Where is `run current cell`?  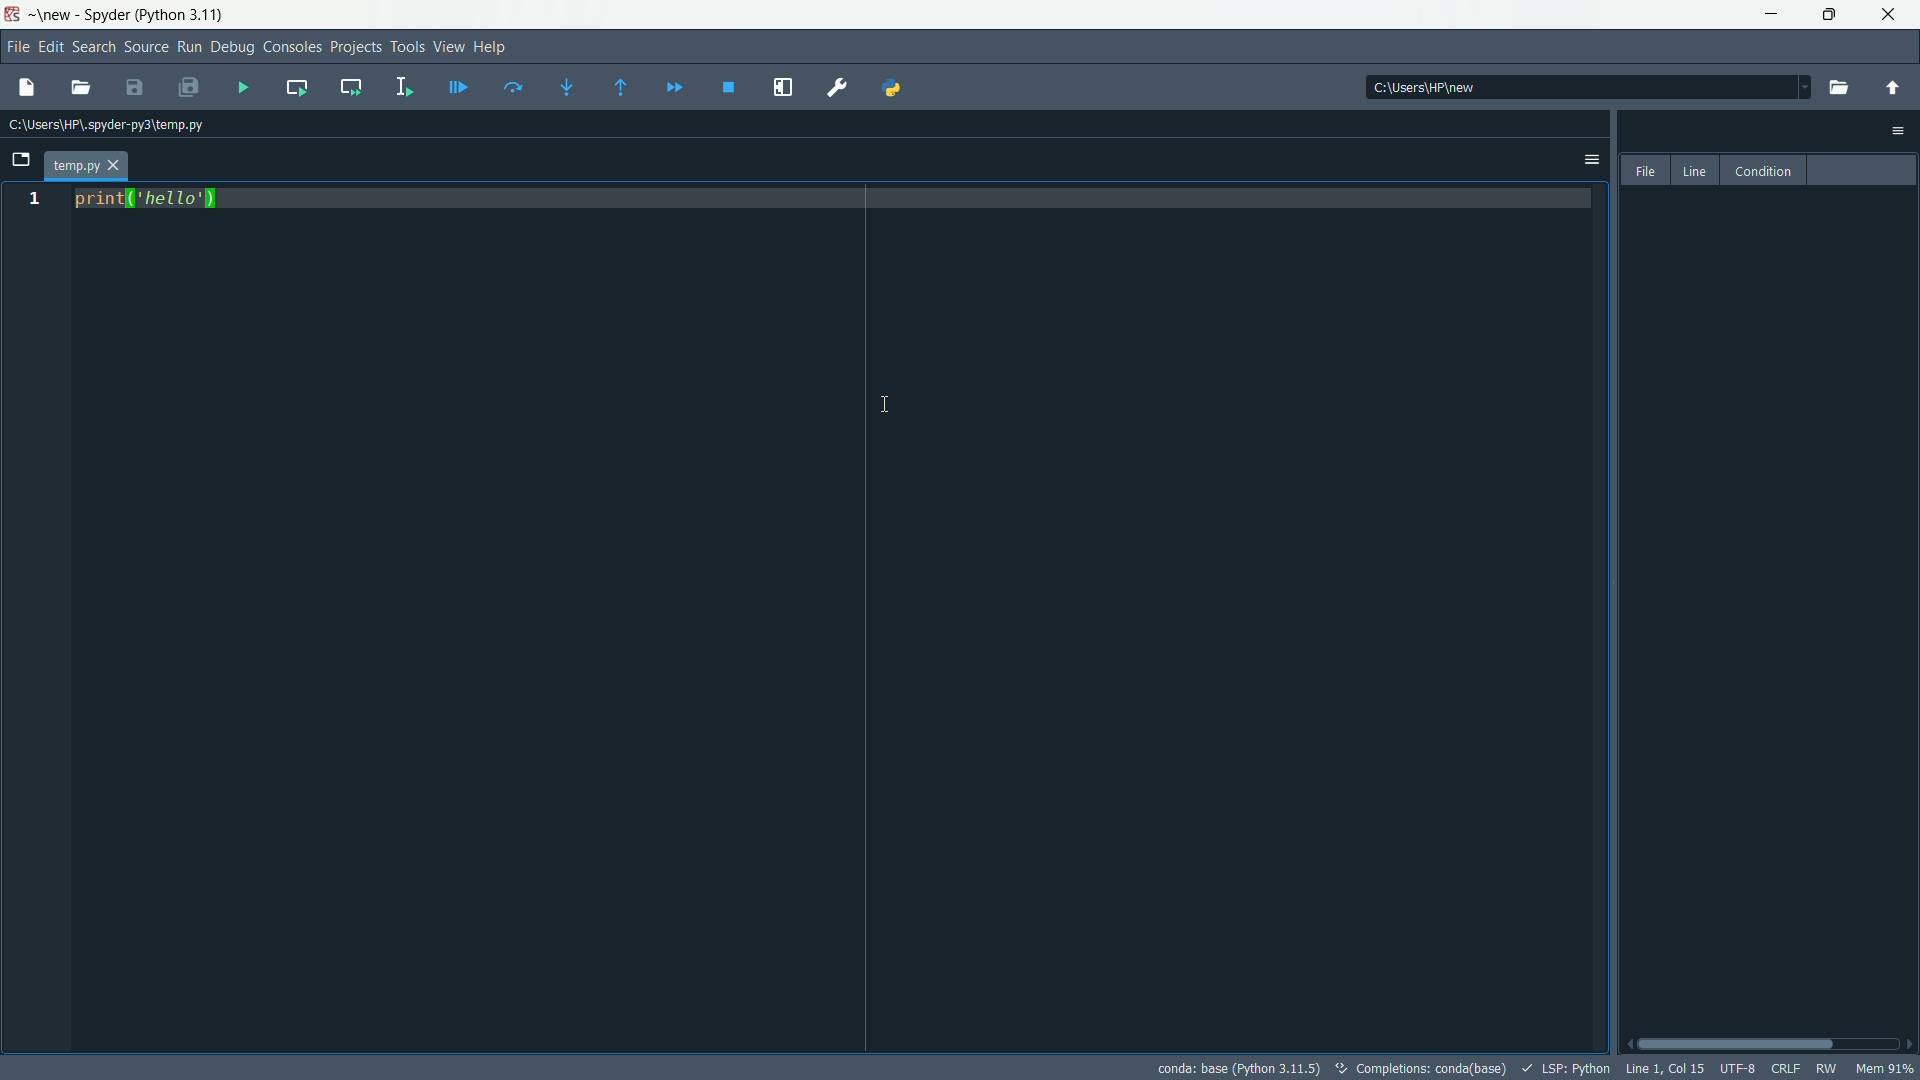
run current cell is located at coordinates (296, 86).